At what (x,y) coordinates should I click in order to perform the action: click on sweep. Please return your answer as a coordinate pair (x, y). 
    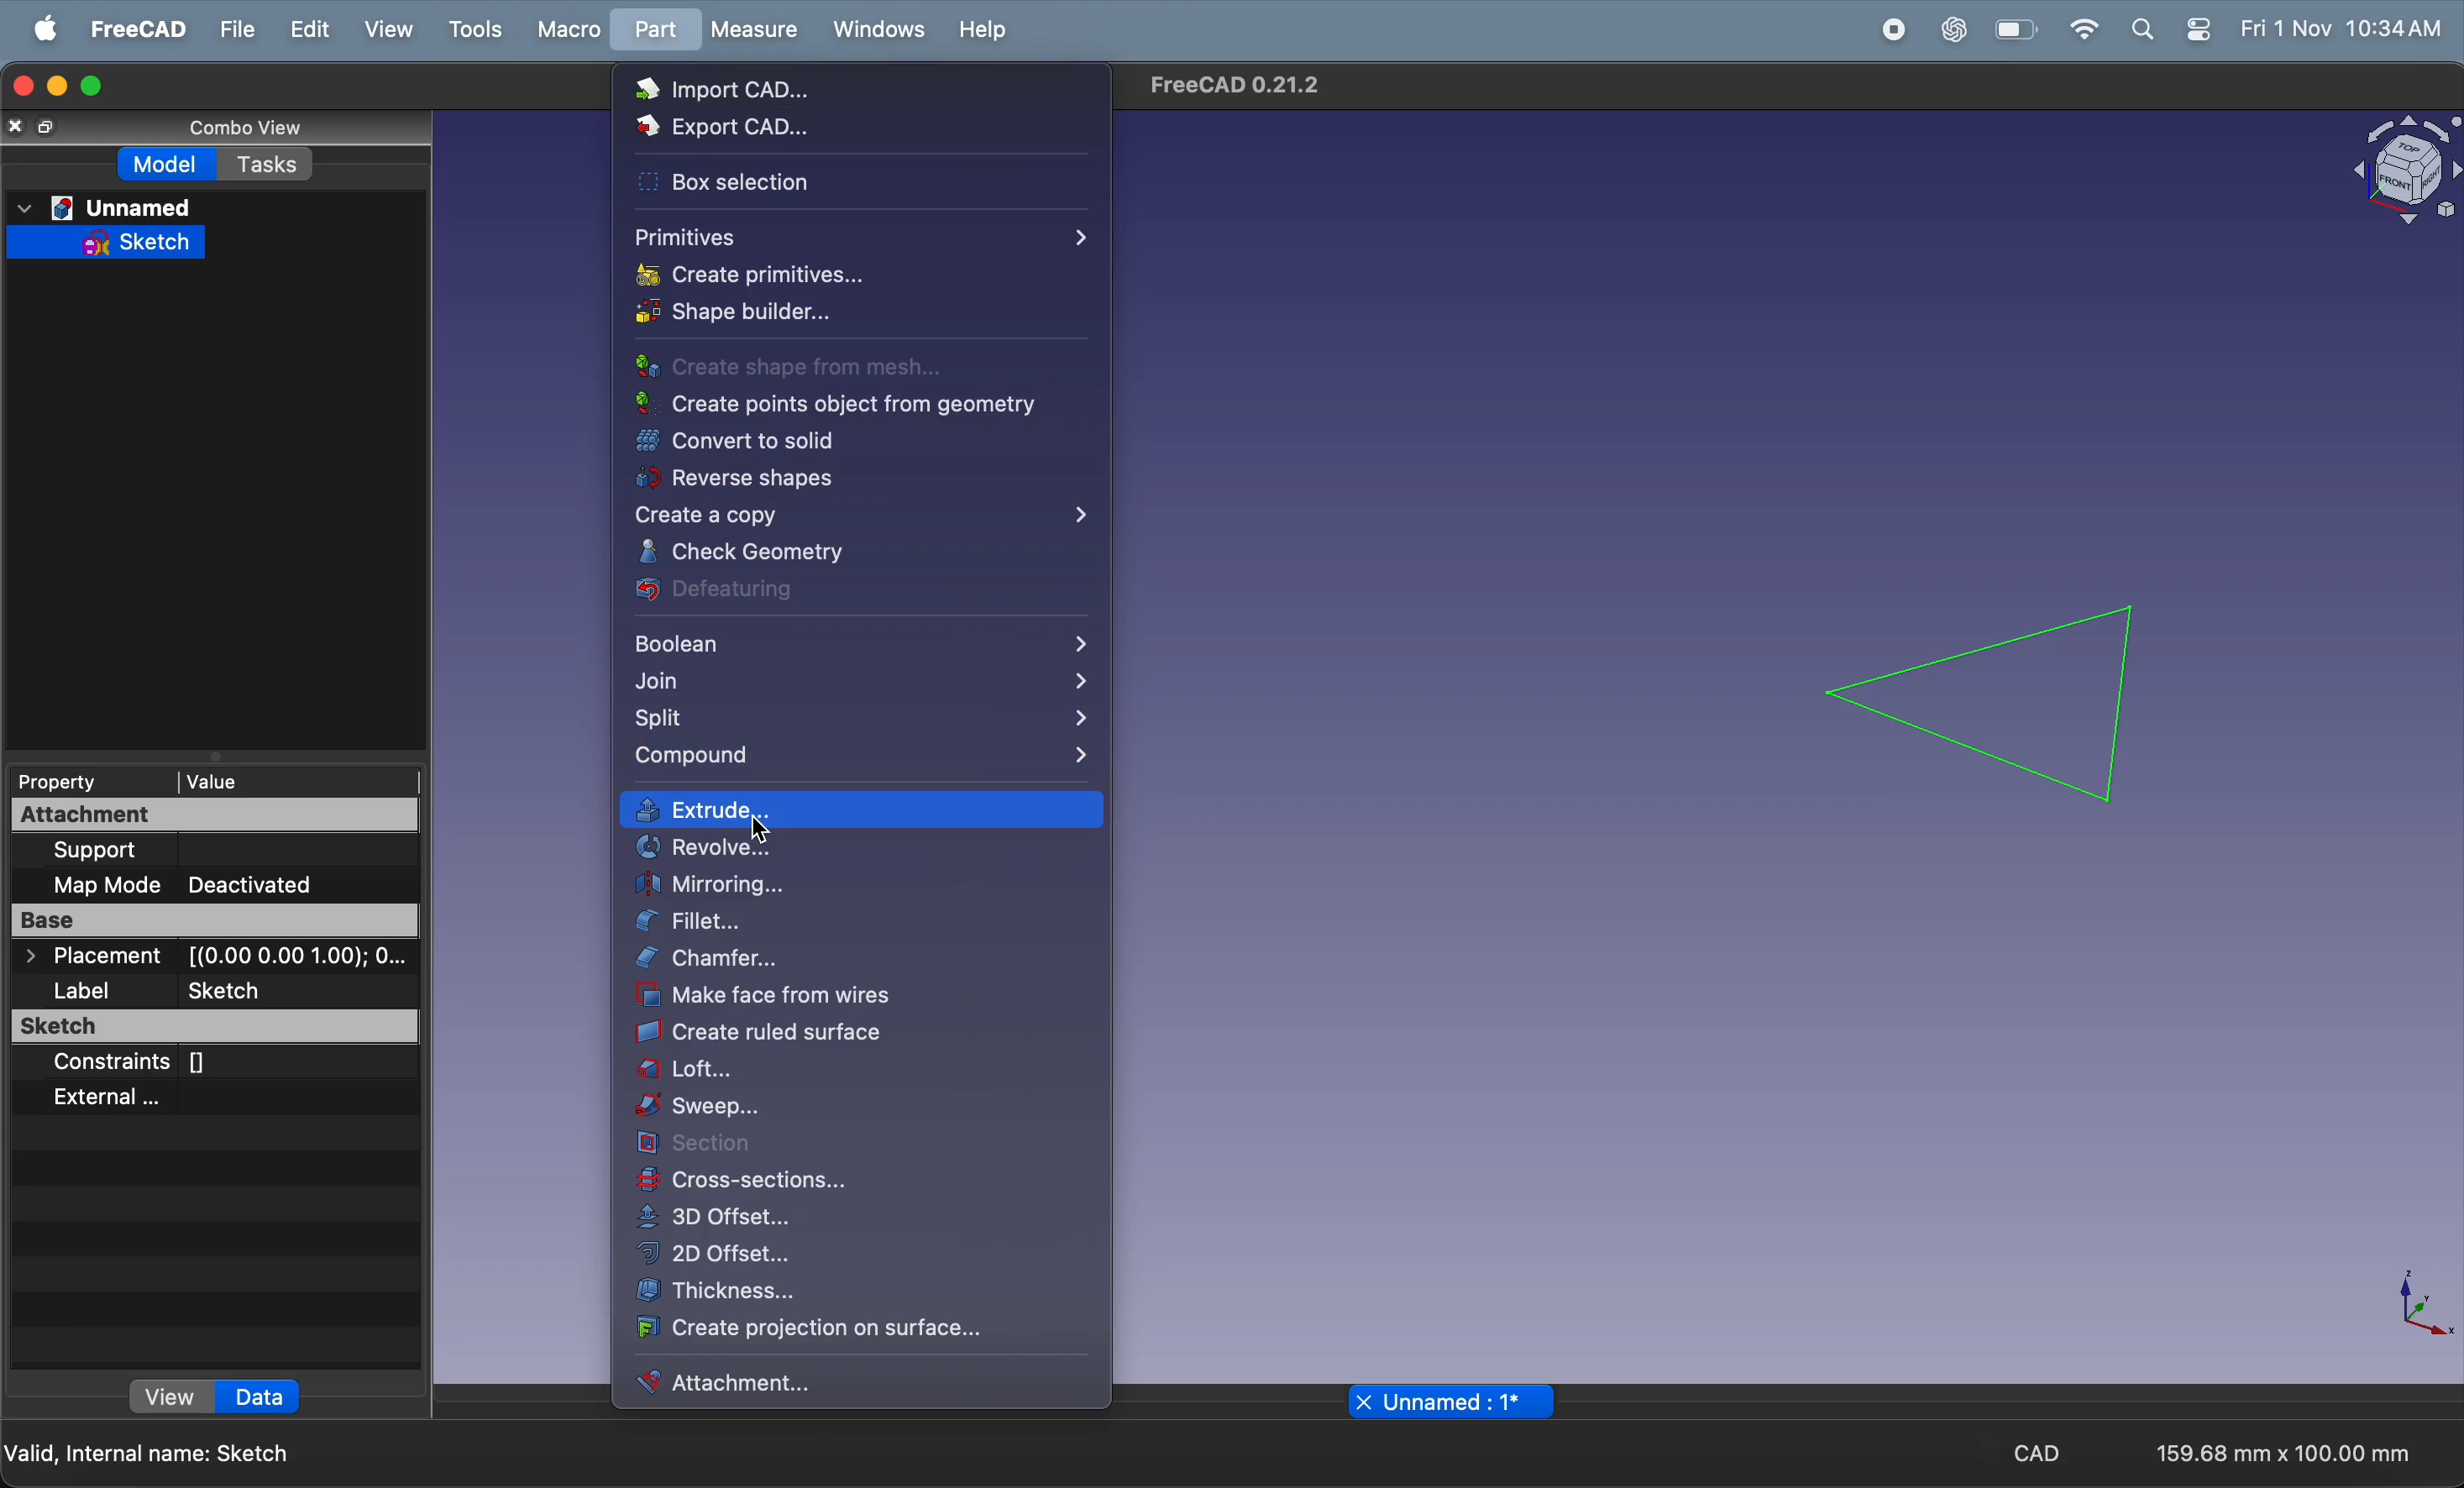
    Looking at the image, I should click on (860, 1110).